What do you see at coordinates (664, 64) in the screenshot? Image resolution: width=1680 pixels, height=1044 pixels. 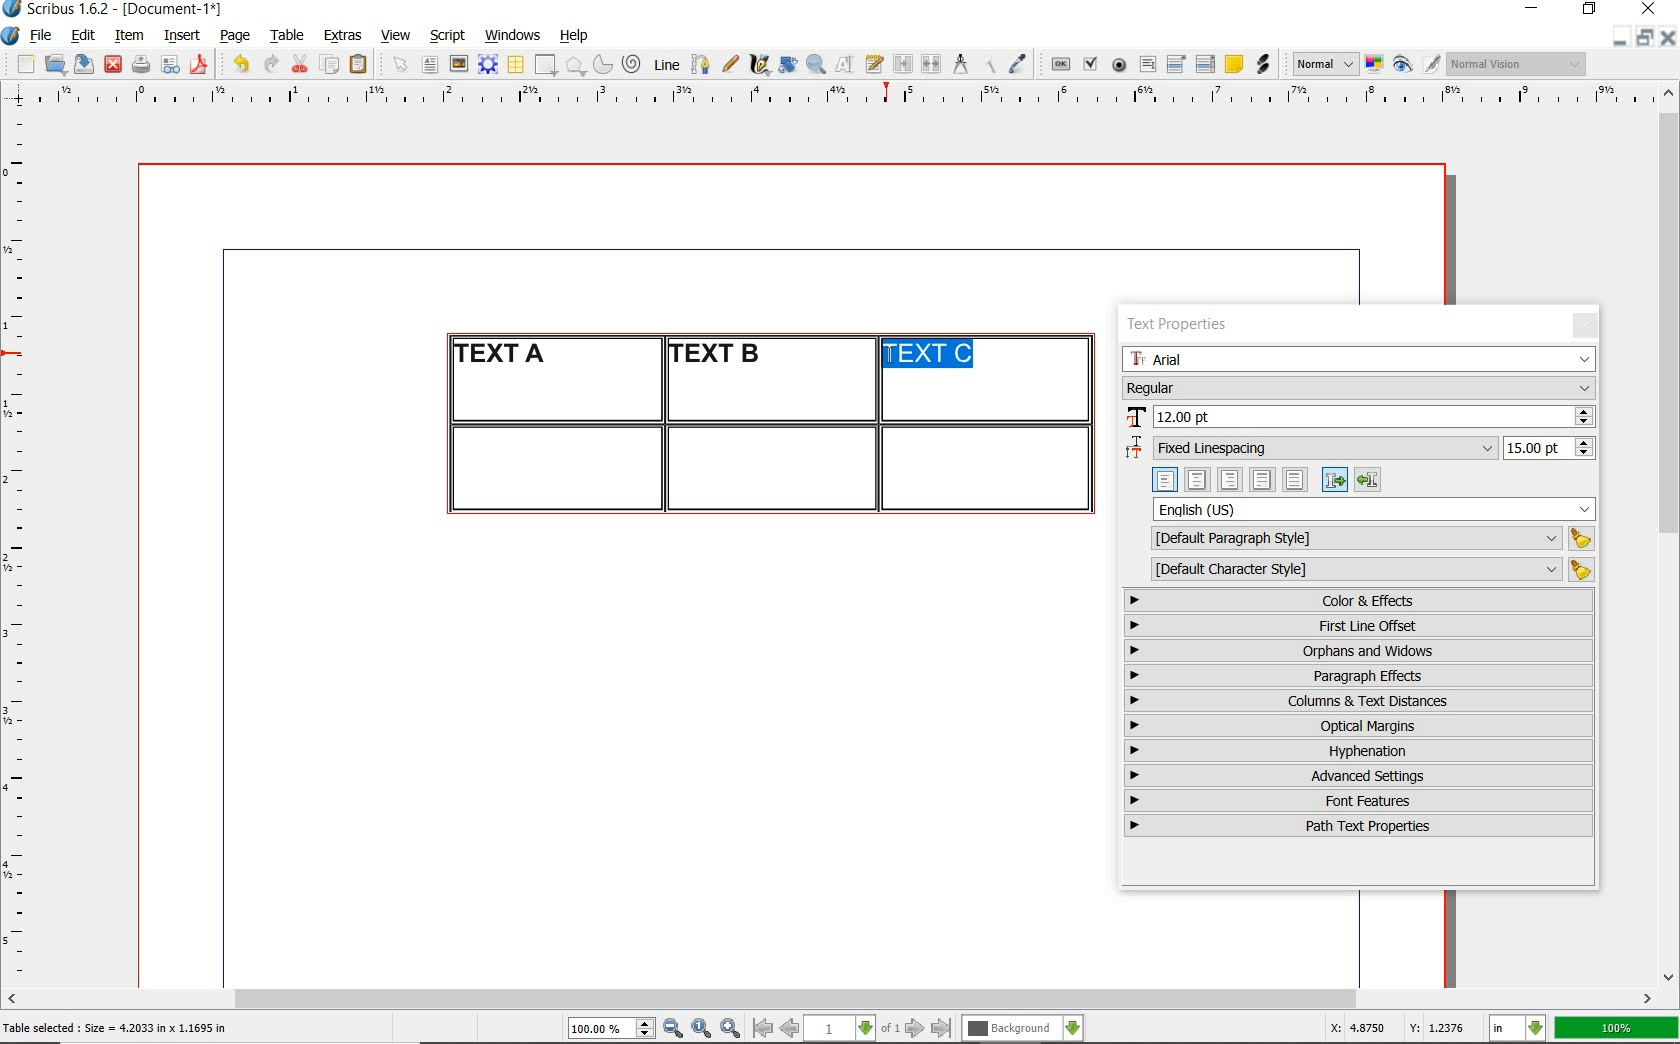 I see `line` at bounding box center [664, 64].